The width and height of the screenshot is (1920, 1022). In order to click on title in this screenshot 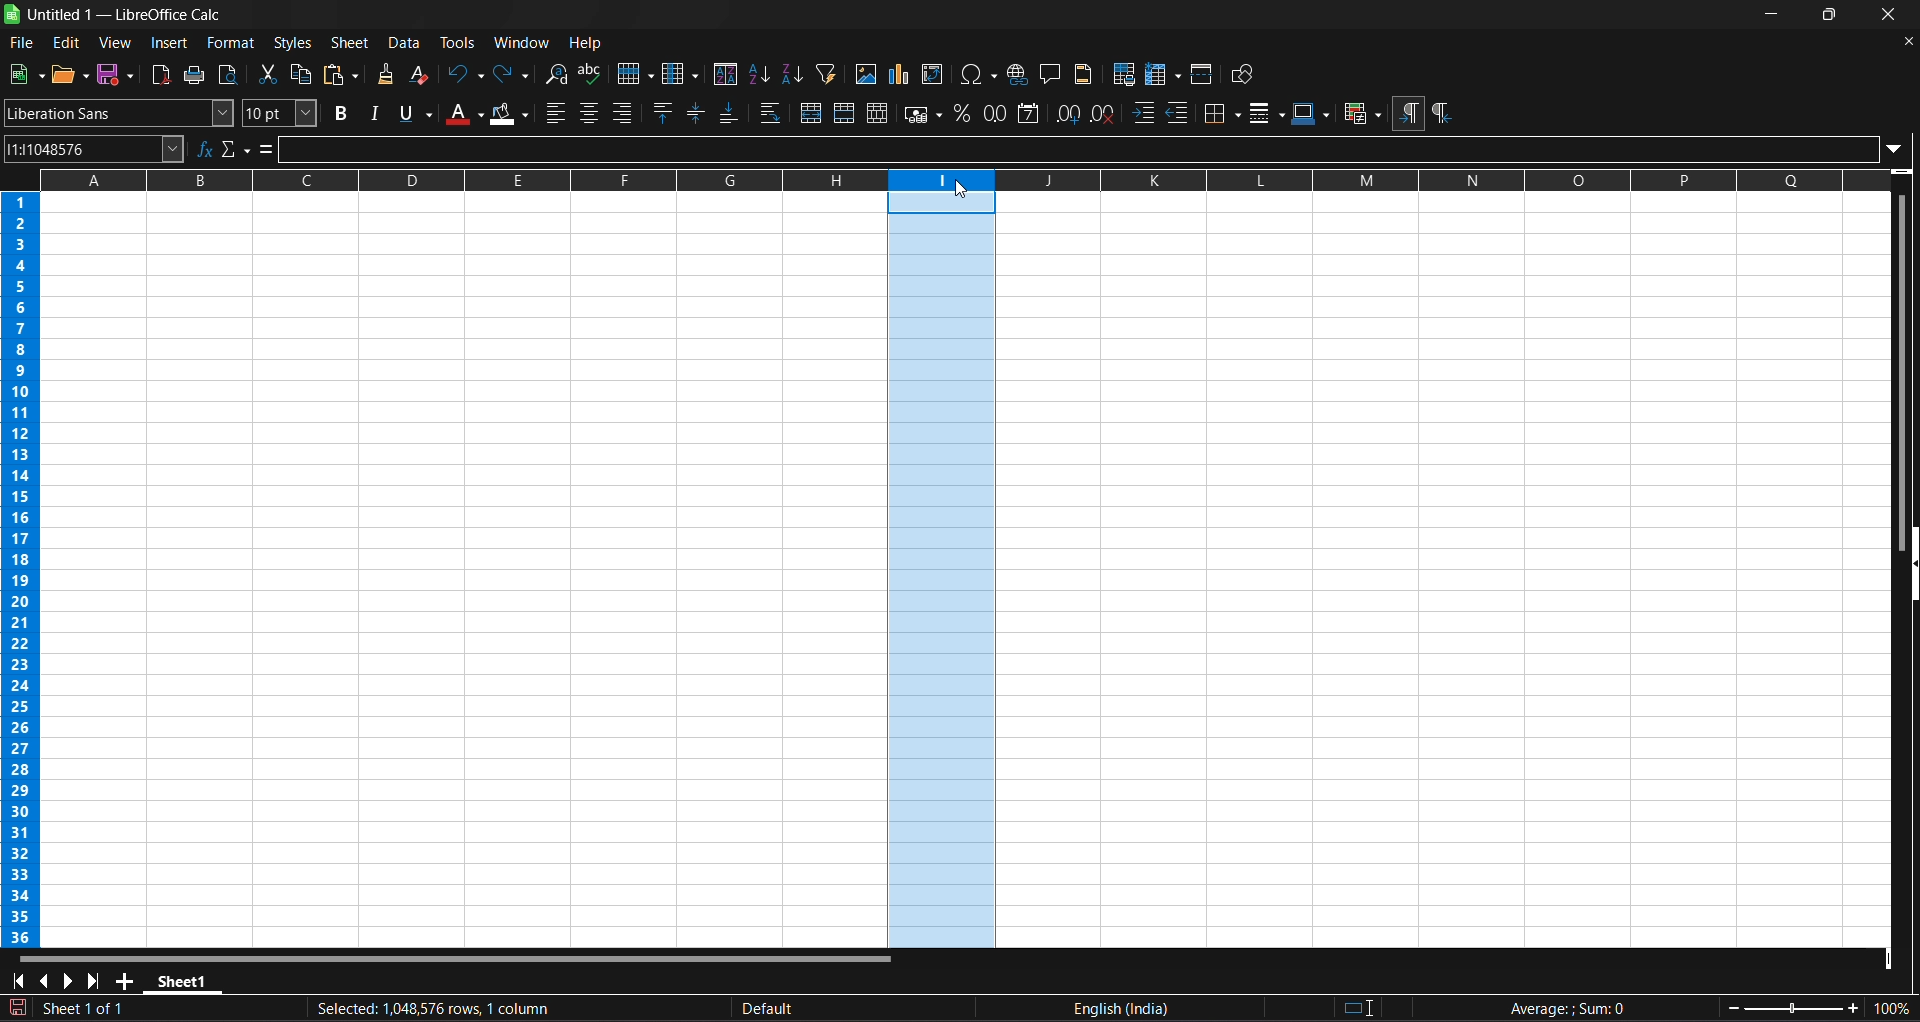, I will do `click(125, 14)`.